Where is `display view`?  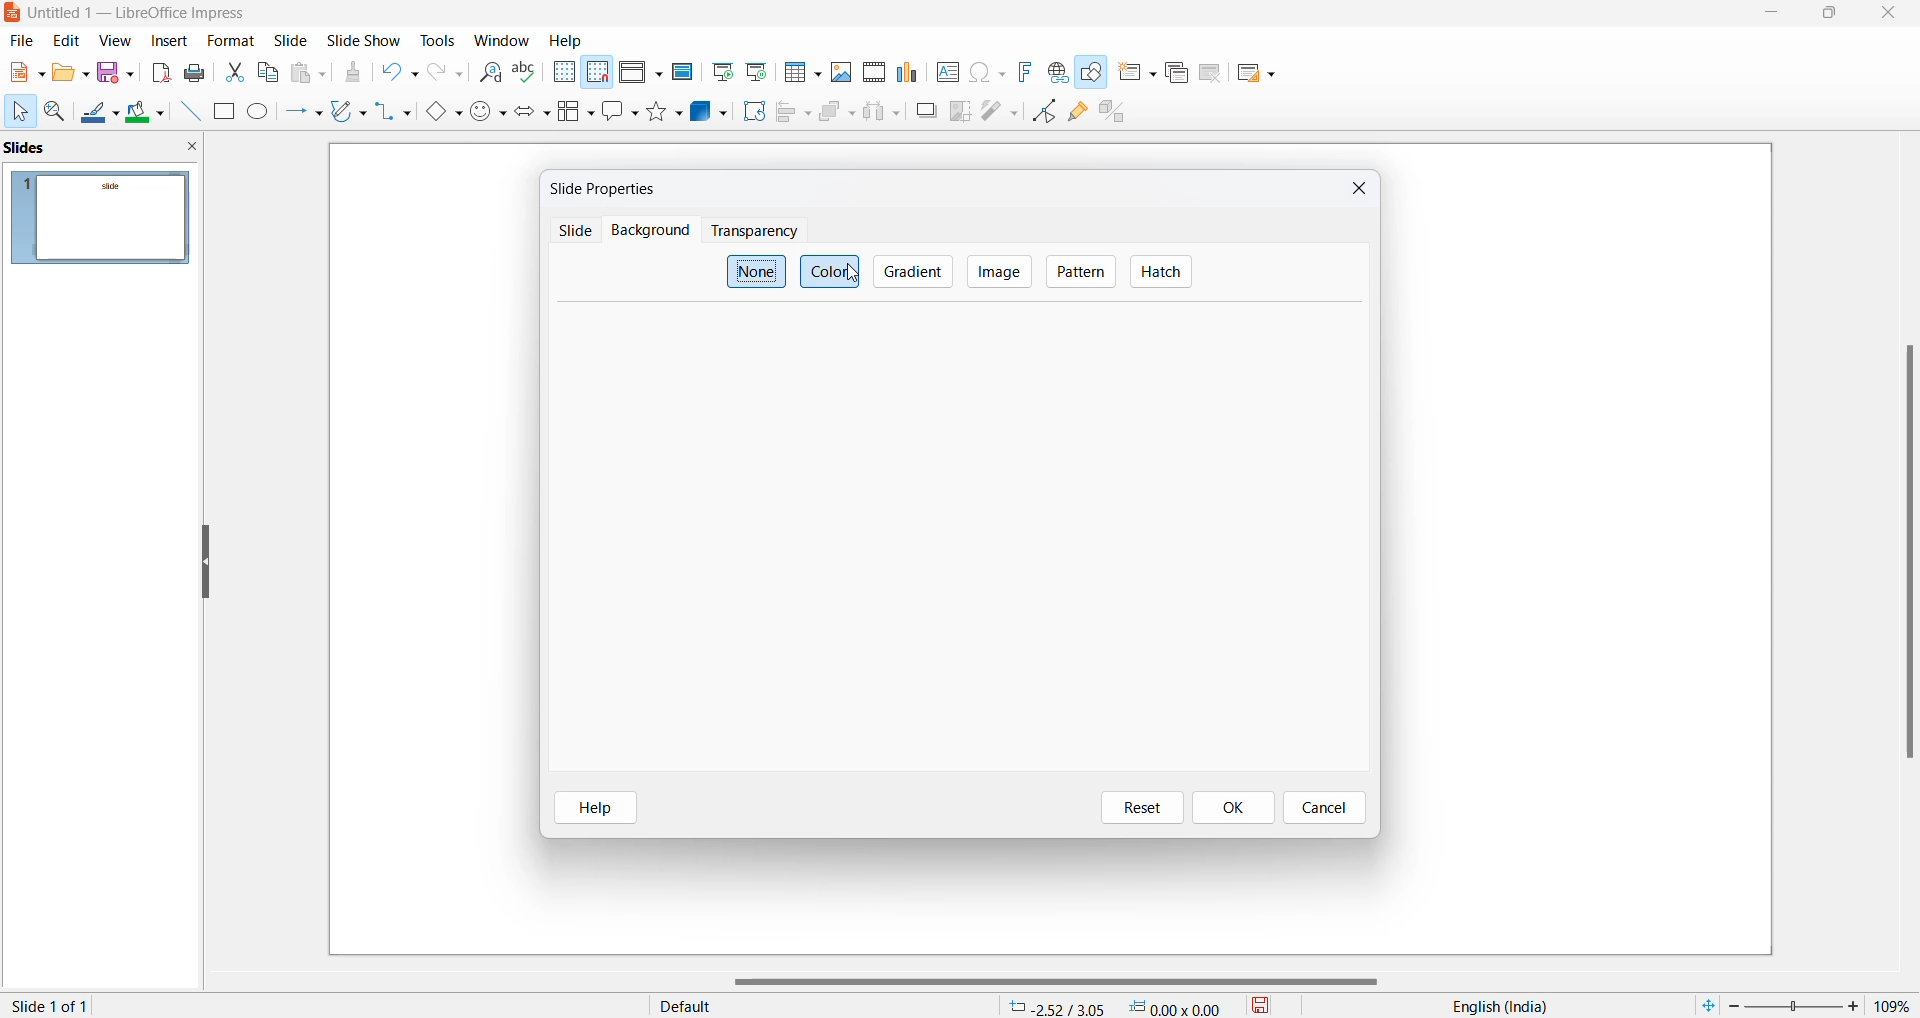 display view is located at coordinates (641, 74).